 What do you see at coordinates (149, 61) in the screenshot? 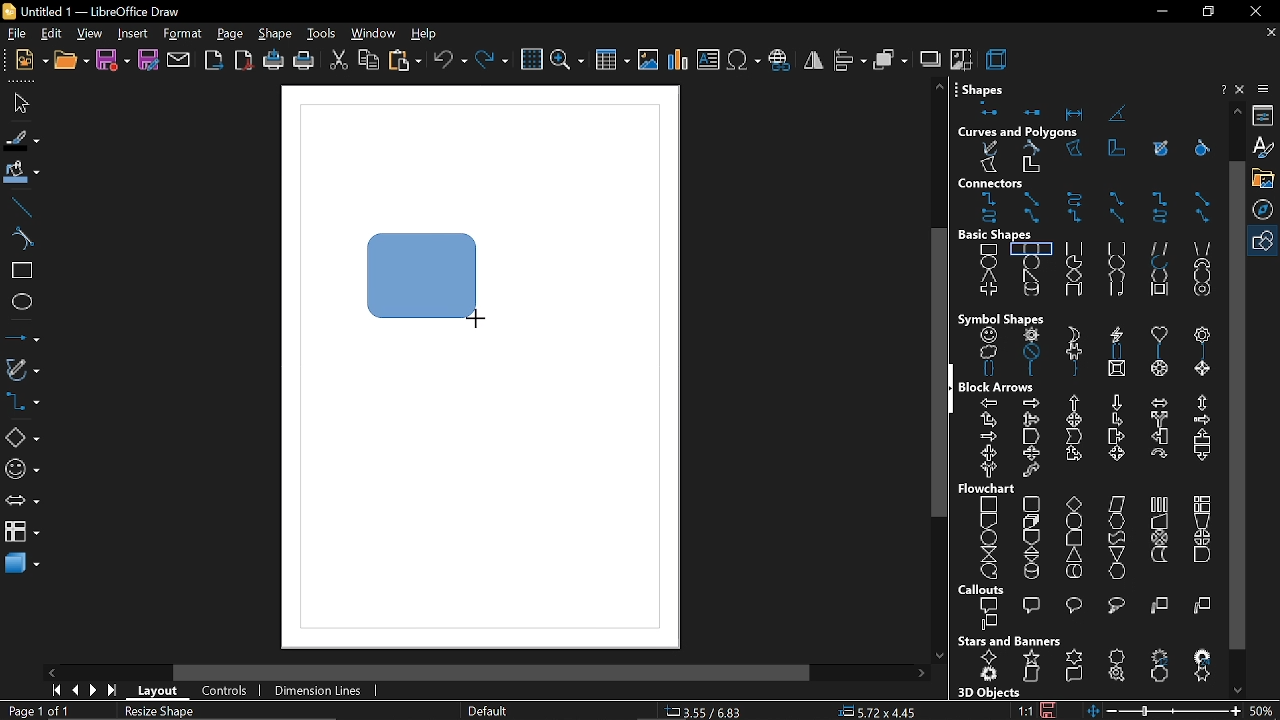
I see `save as` at bounding box center [149, 61].